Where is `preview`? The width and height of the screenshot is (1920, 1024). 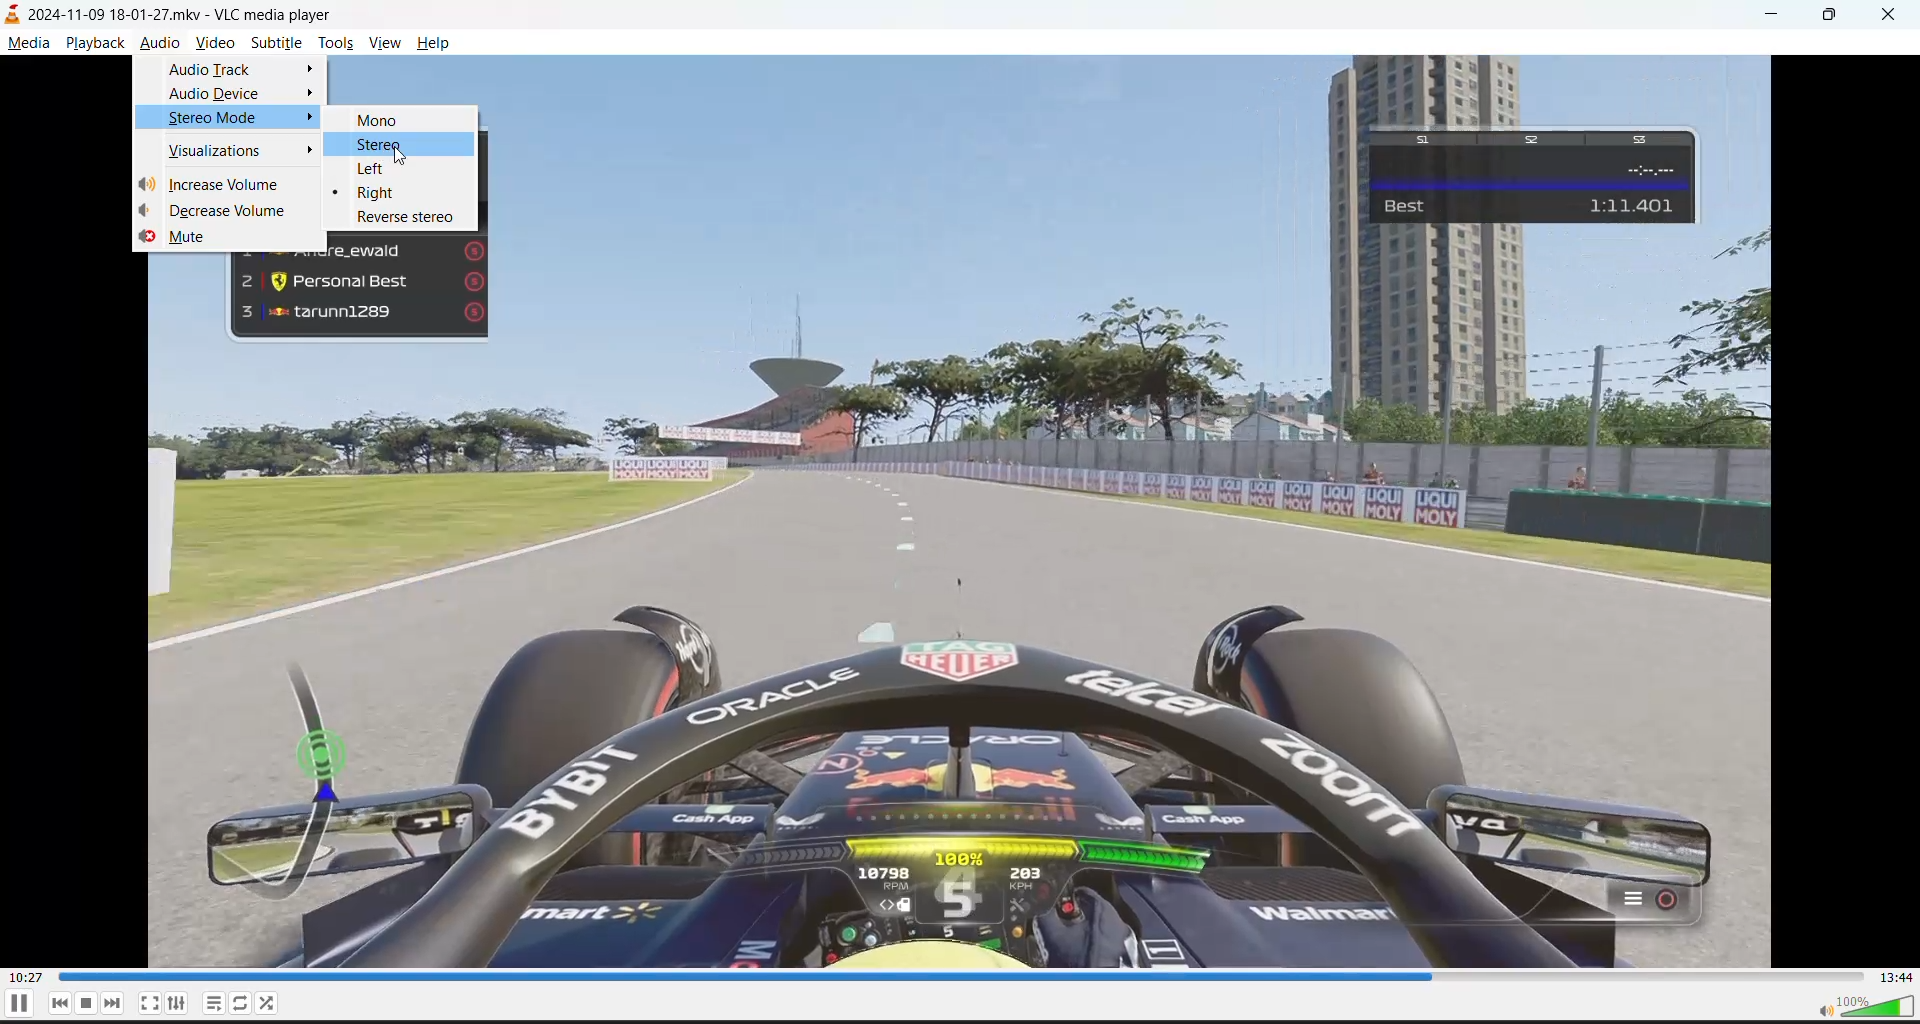
preview is located at coordinates (922, 243).